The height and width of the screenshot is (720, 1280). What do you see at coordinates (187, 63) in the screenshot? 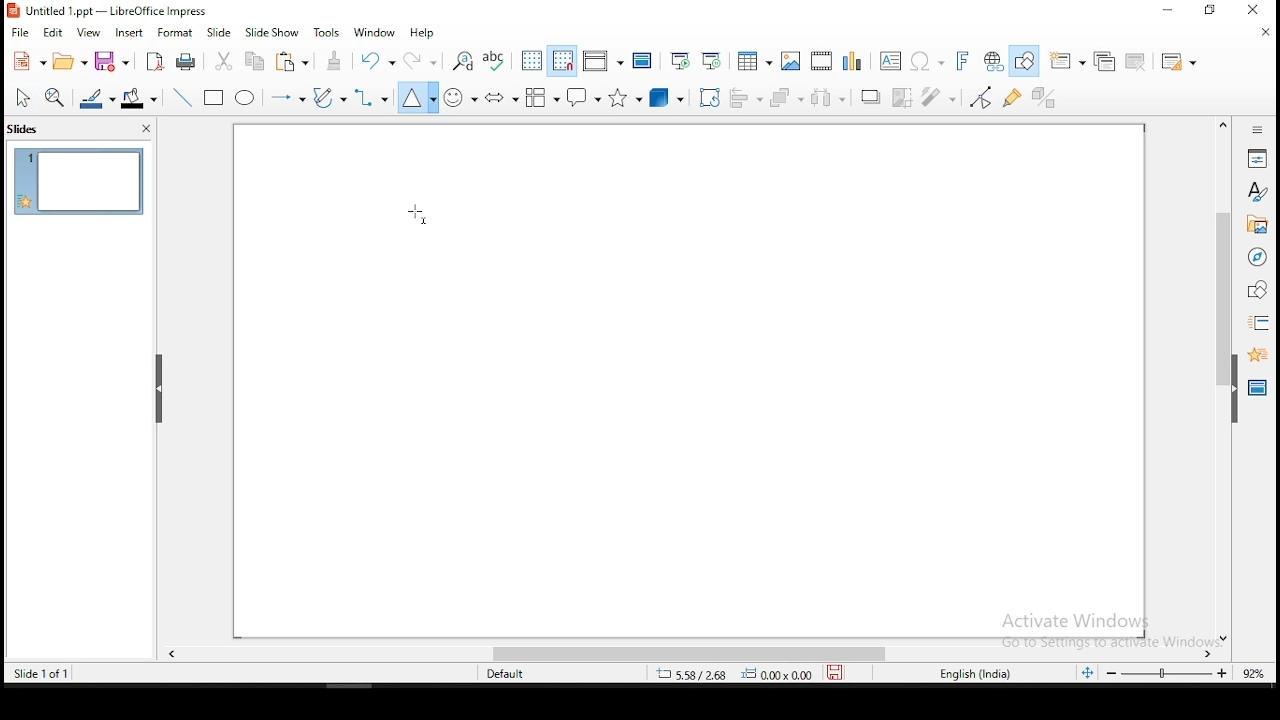
I see `print` at bounding box center [187, 63].